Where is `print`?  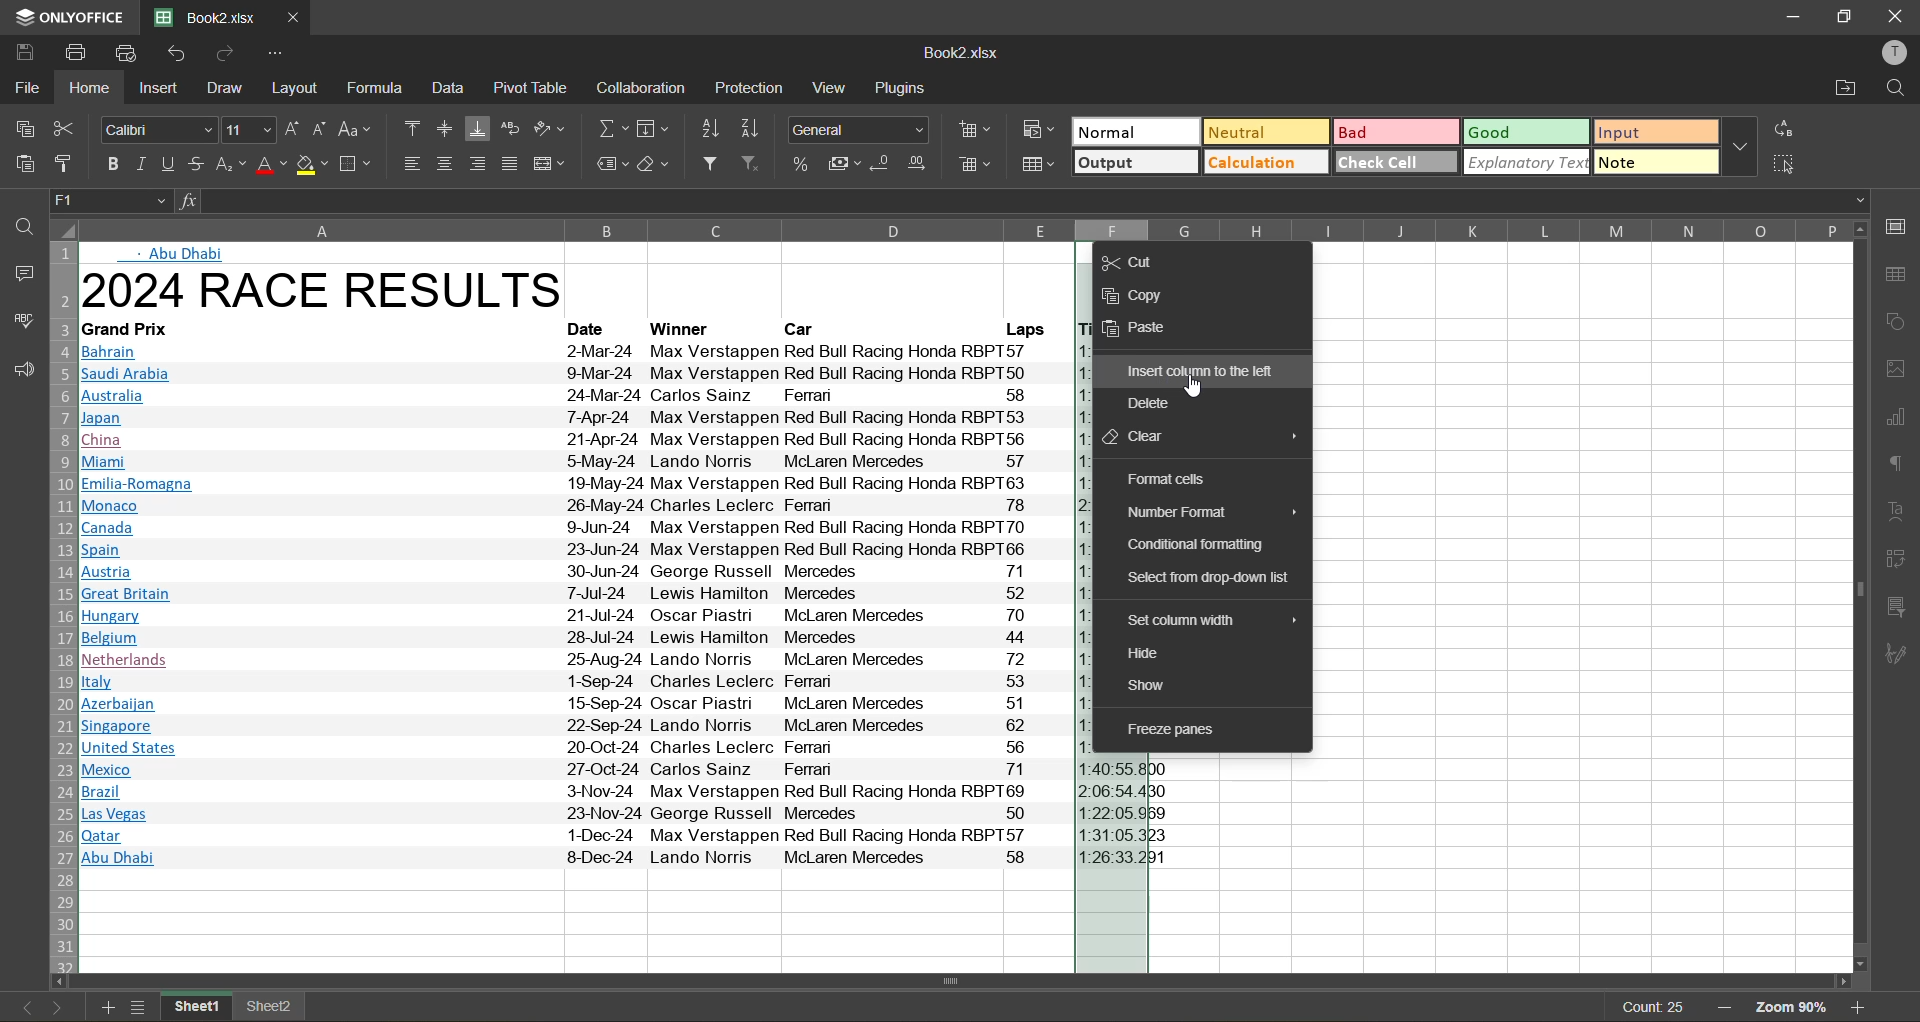 print is located at coordinates (77, 53).